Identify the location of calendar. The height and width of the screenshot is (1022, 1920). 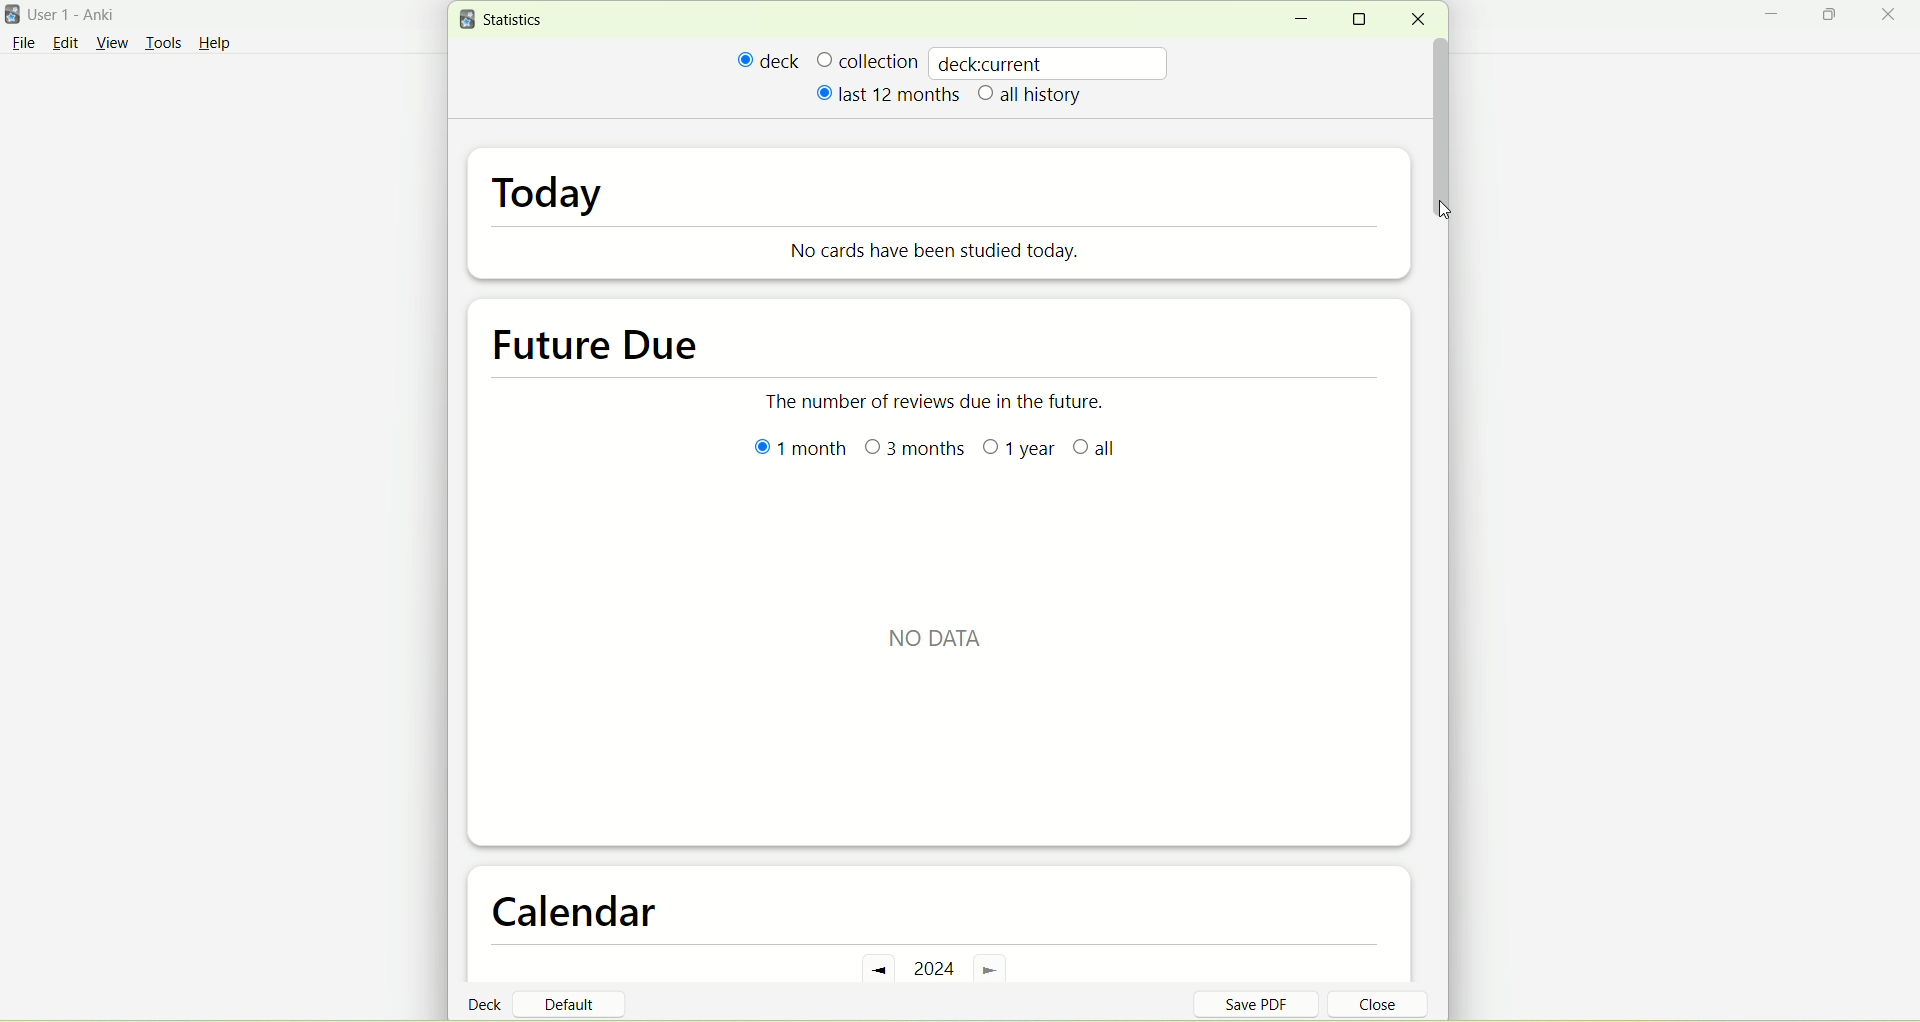
(587, 914).